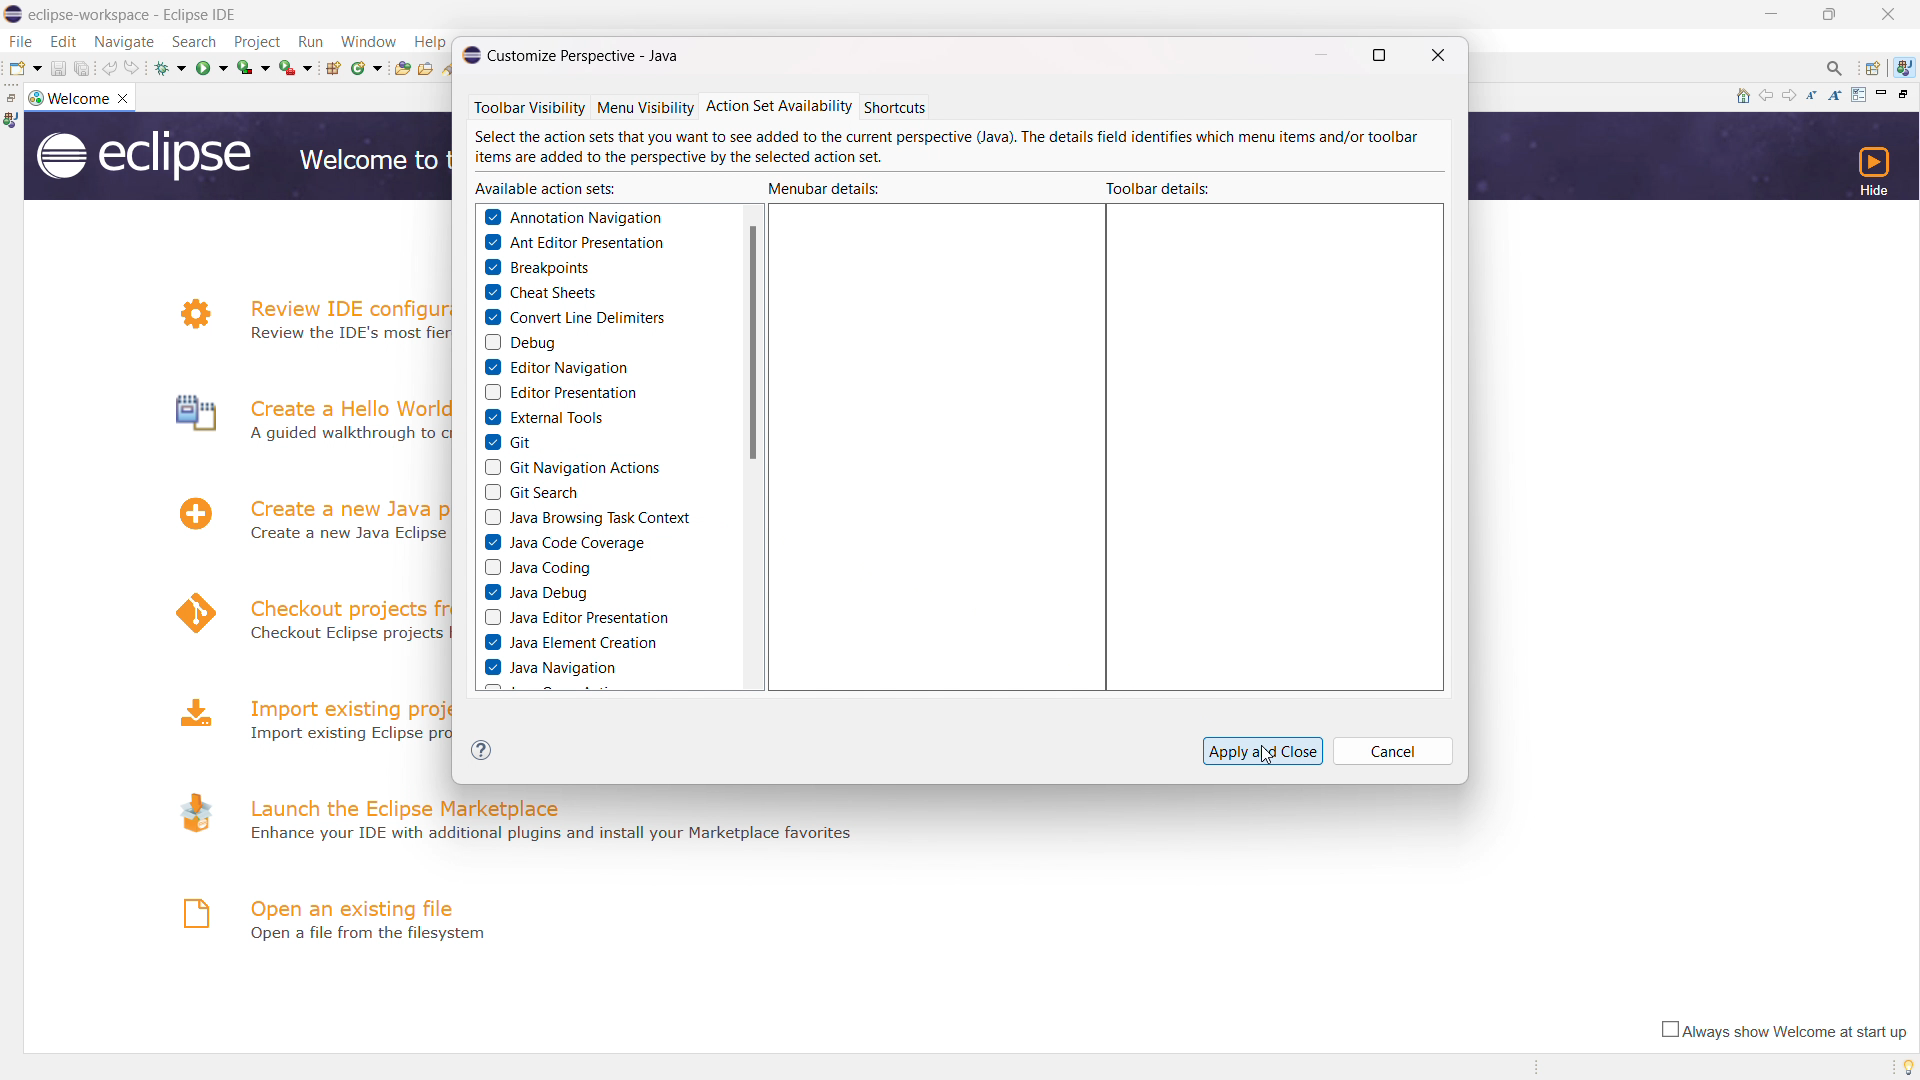 Image resolution: width=1920 pixels, height=1080 pixels. I want to click on menubar details, so click(825, 188).